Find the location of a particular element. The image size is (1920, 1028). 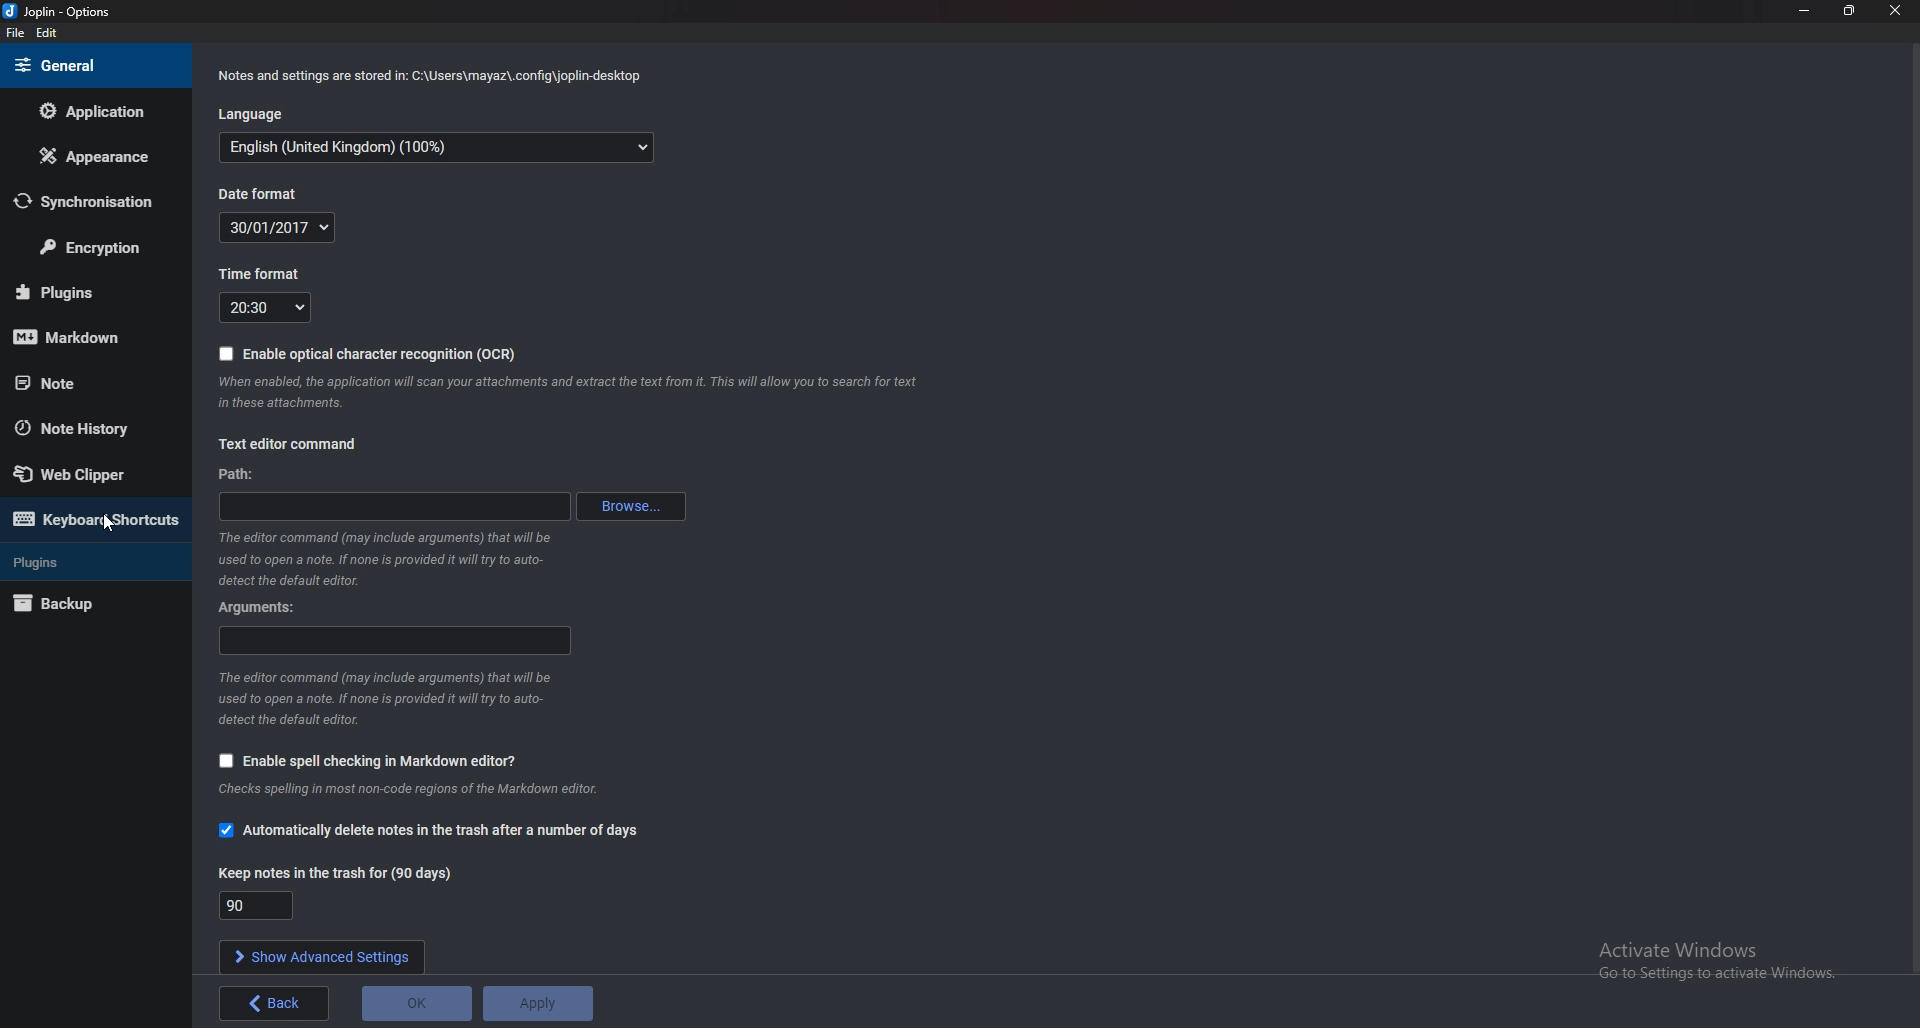

Cursor is located at coordinates (107, 526).